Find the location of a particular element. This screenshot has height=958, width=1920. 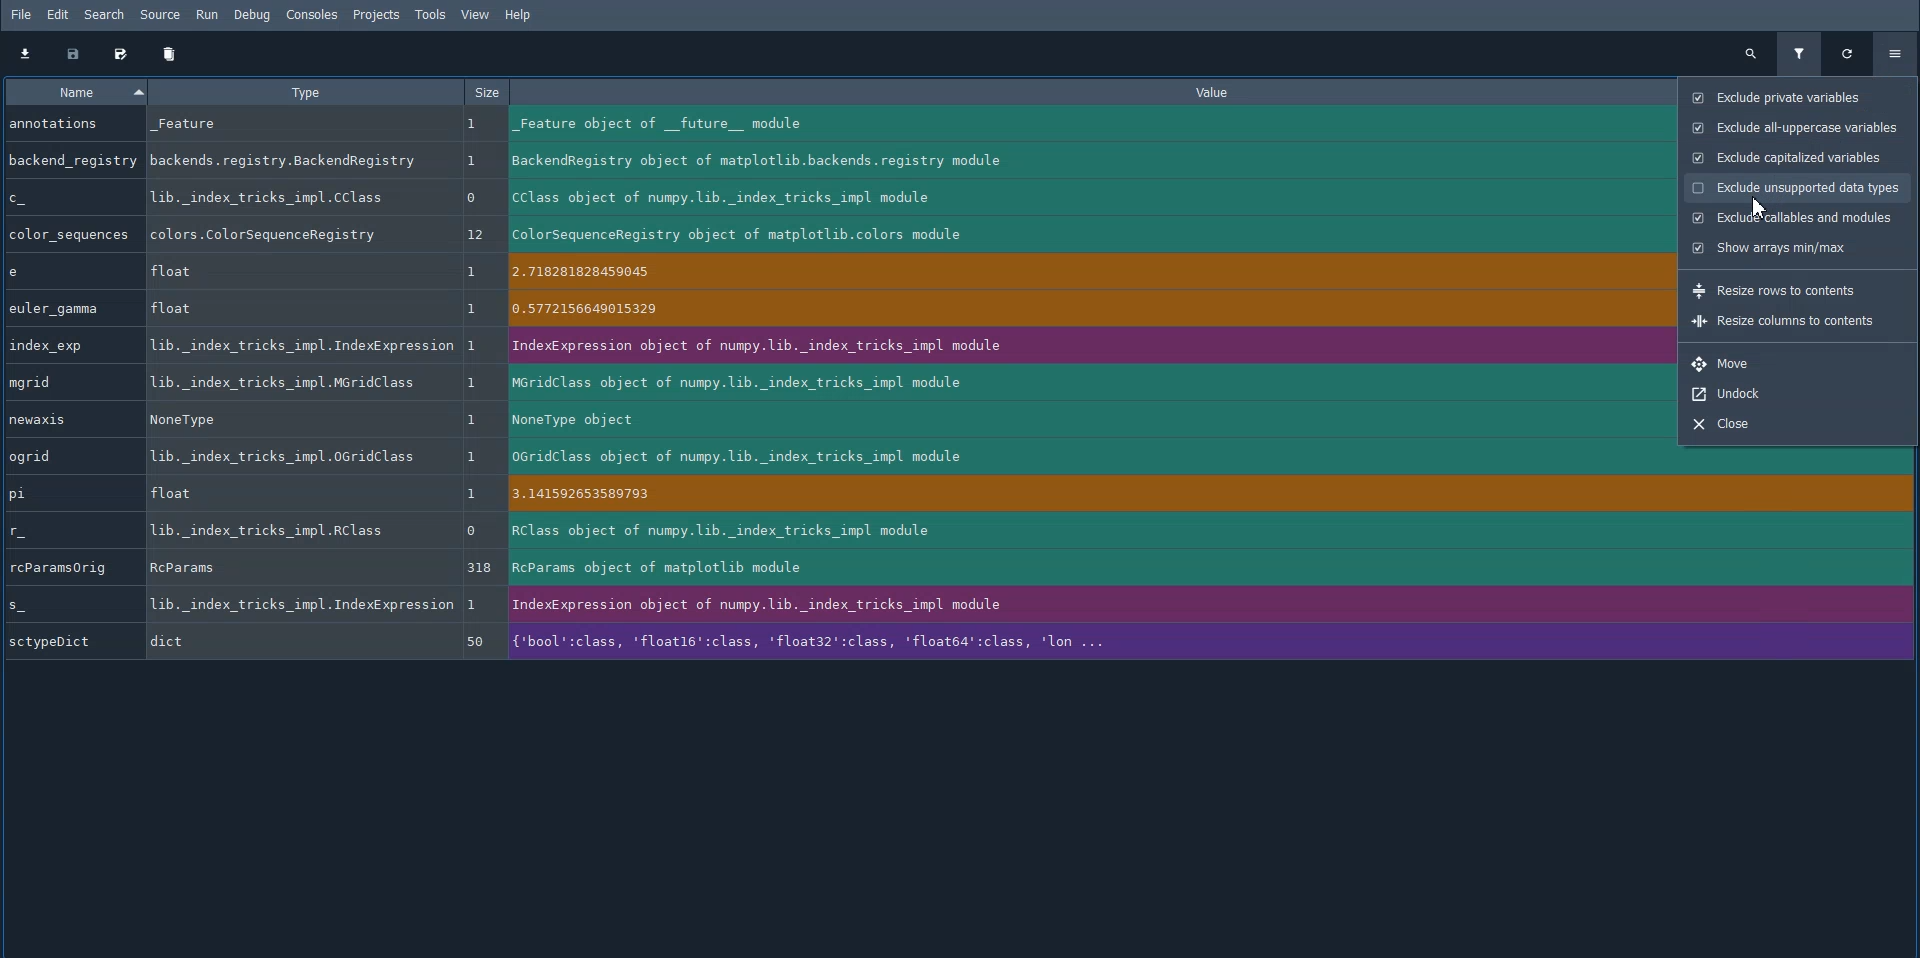

Name is located at coordinates (76, 91).